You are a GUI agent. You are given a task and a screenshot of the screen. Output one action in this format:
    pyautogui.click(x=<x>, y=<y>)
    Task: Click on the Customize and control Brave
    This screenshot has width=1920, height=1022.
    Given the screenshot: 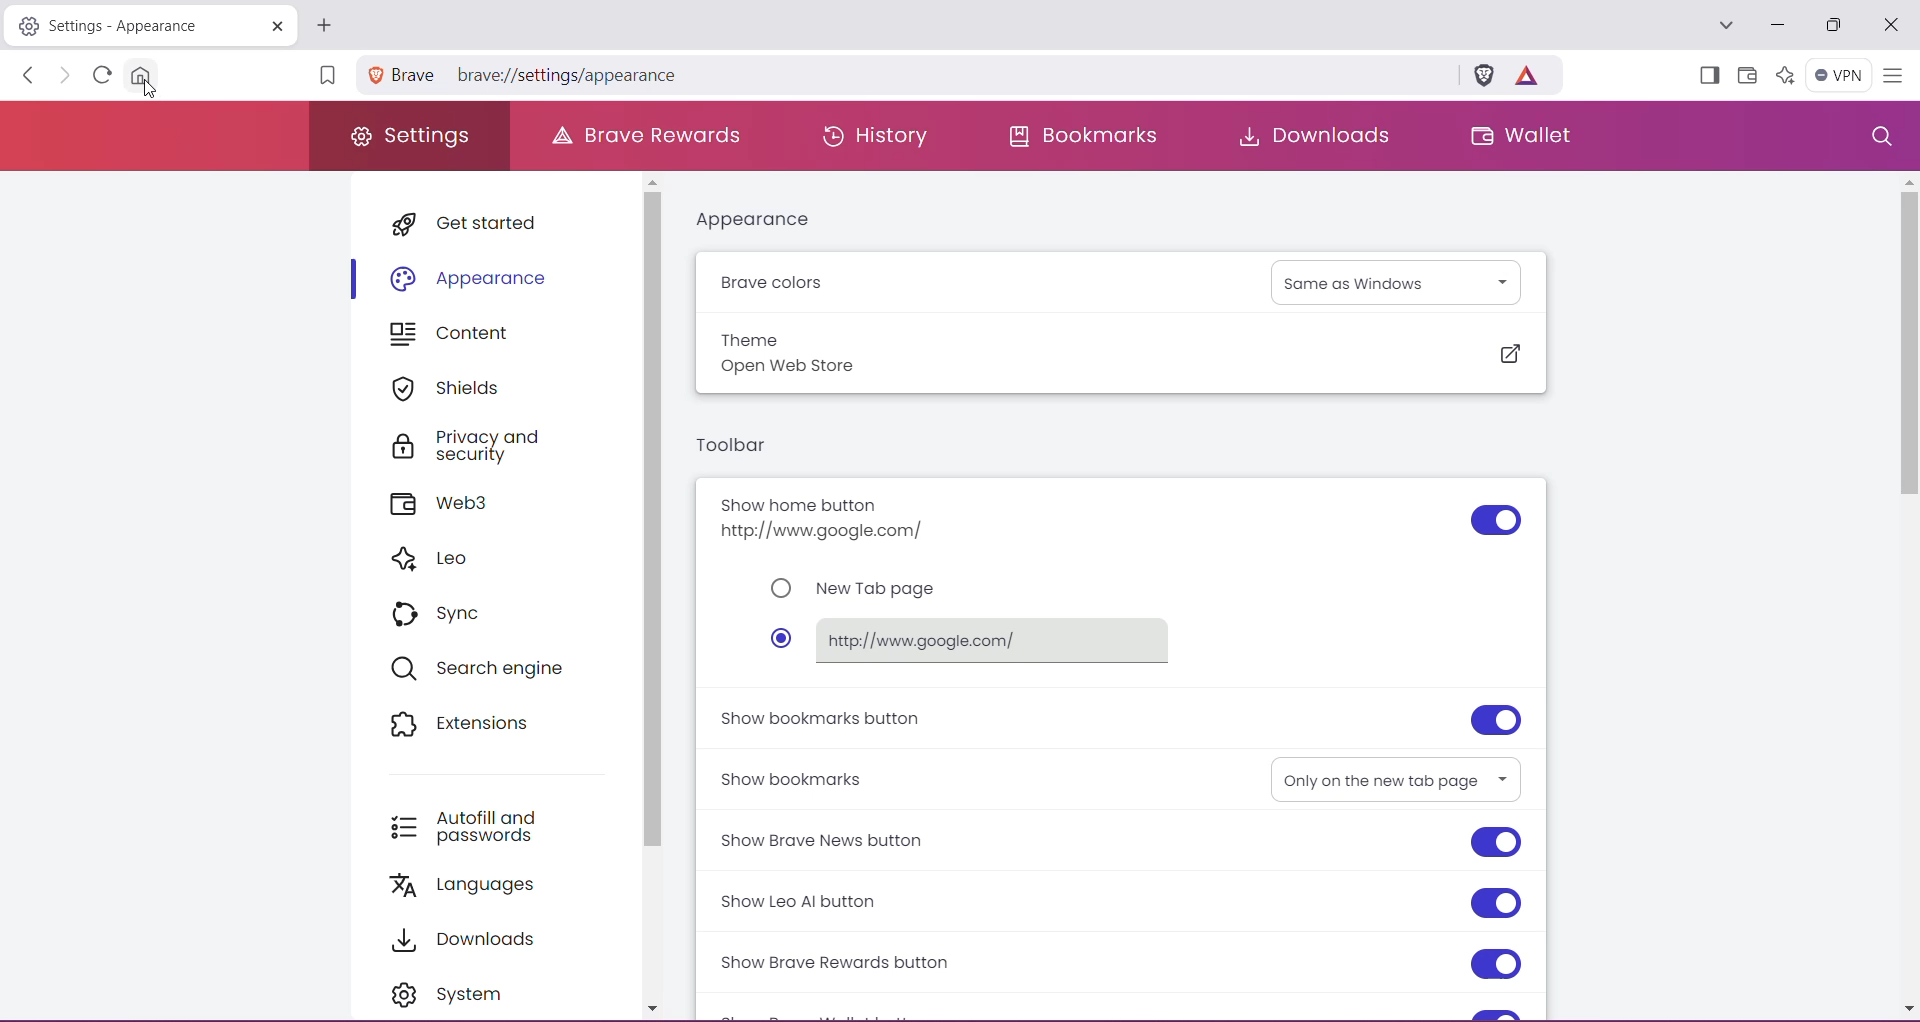 What is the action you would take?
    pyautogui.click(x=1892, y=77)
    